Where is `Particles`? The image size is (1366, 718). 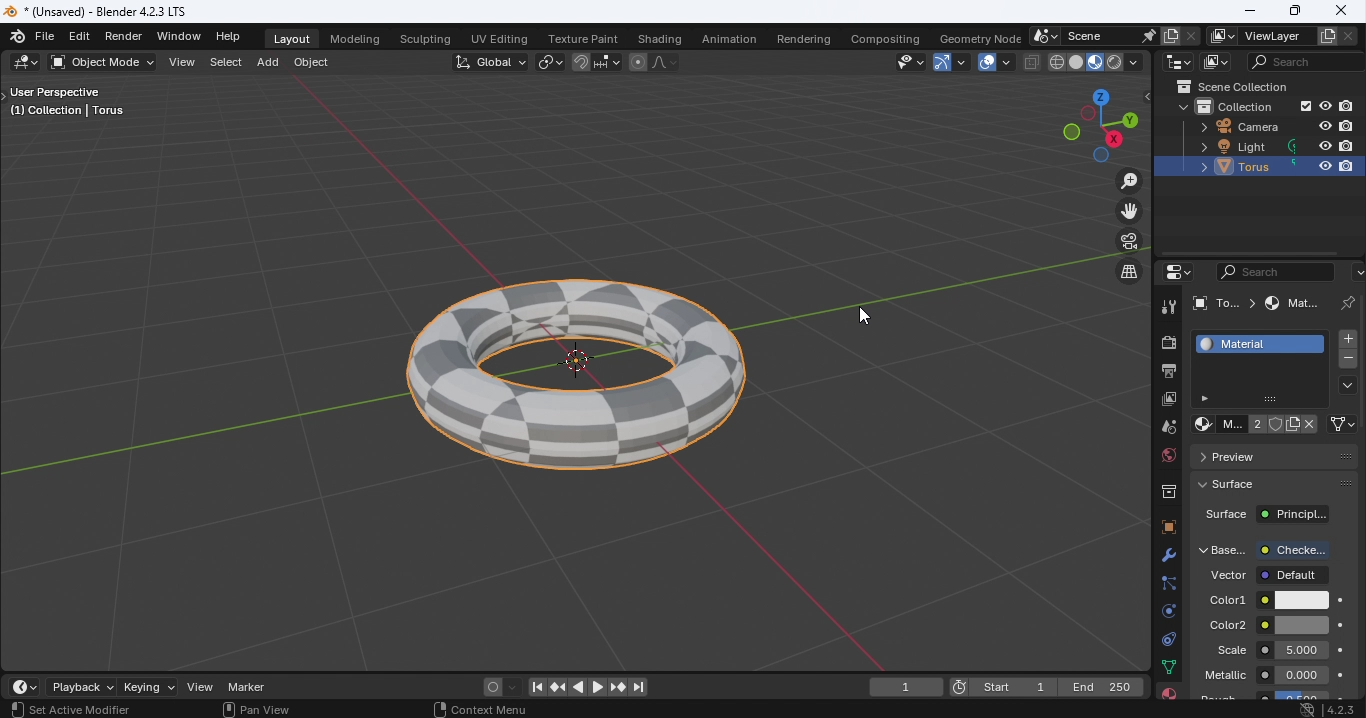
Particles is located at coordinates (1171, 584).